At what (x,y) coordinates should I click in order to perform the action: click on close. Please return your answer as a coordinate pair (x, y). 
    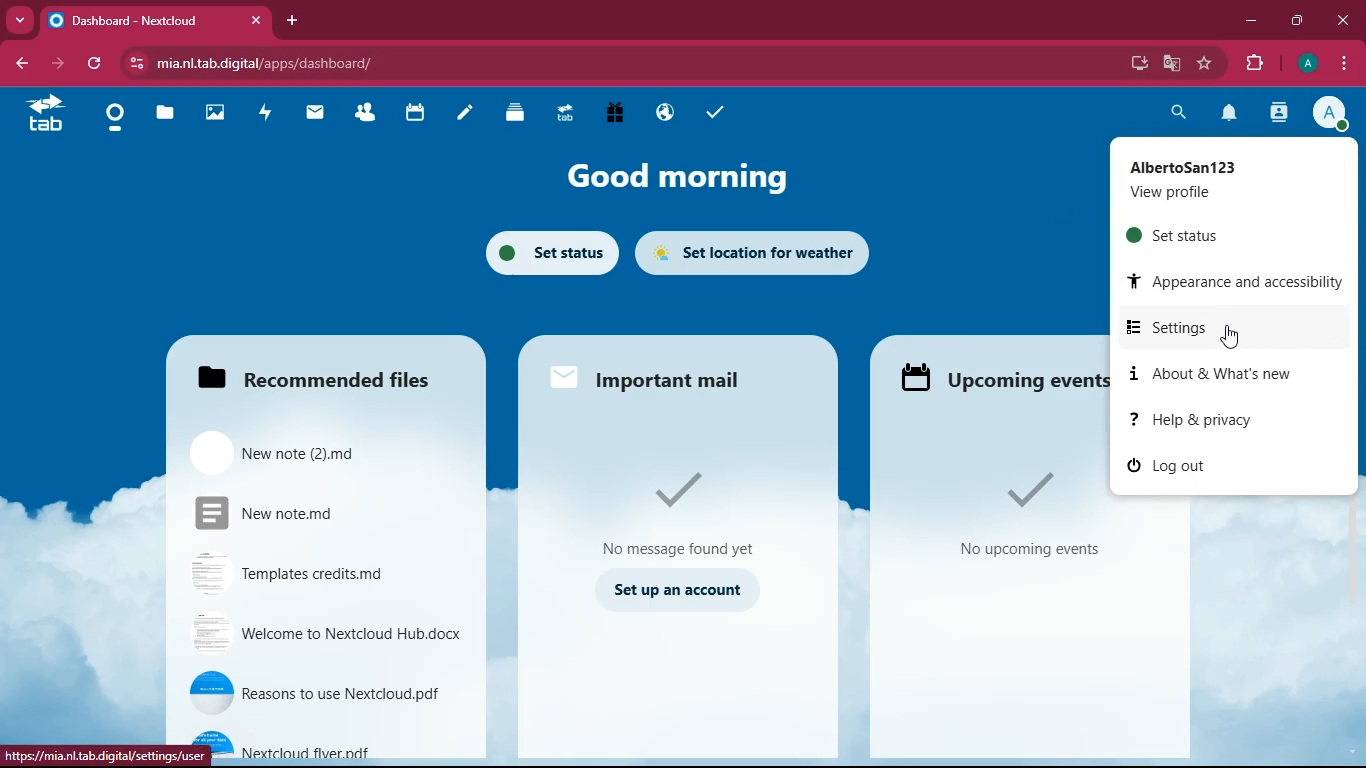
    Looking at the image, I should click on (255, 22).